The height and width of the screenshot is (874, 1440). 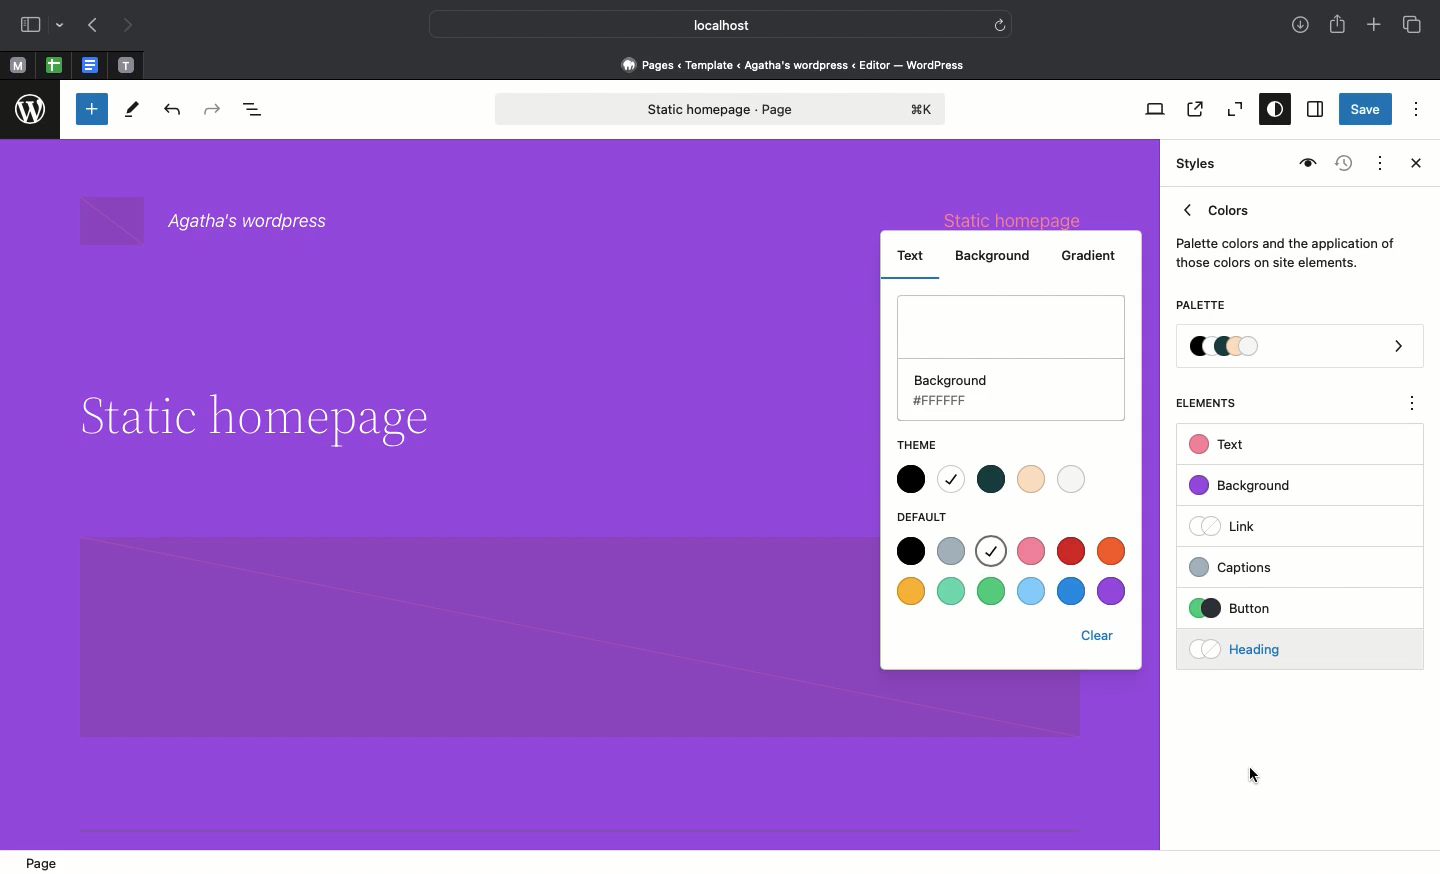 I want to click on Share, so click(x=1339, y=24).